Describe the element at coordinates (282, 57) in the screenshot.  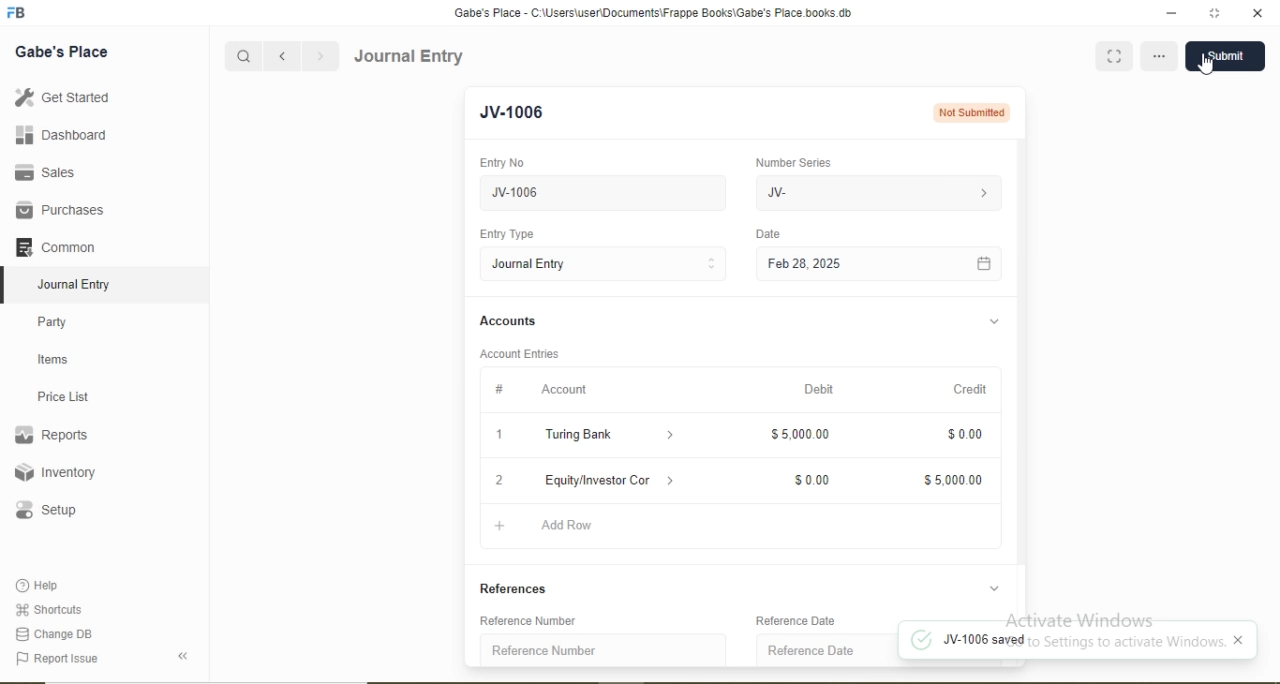
I see `Backward` at that location.